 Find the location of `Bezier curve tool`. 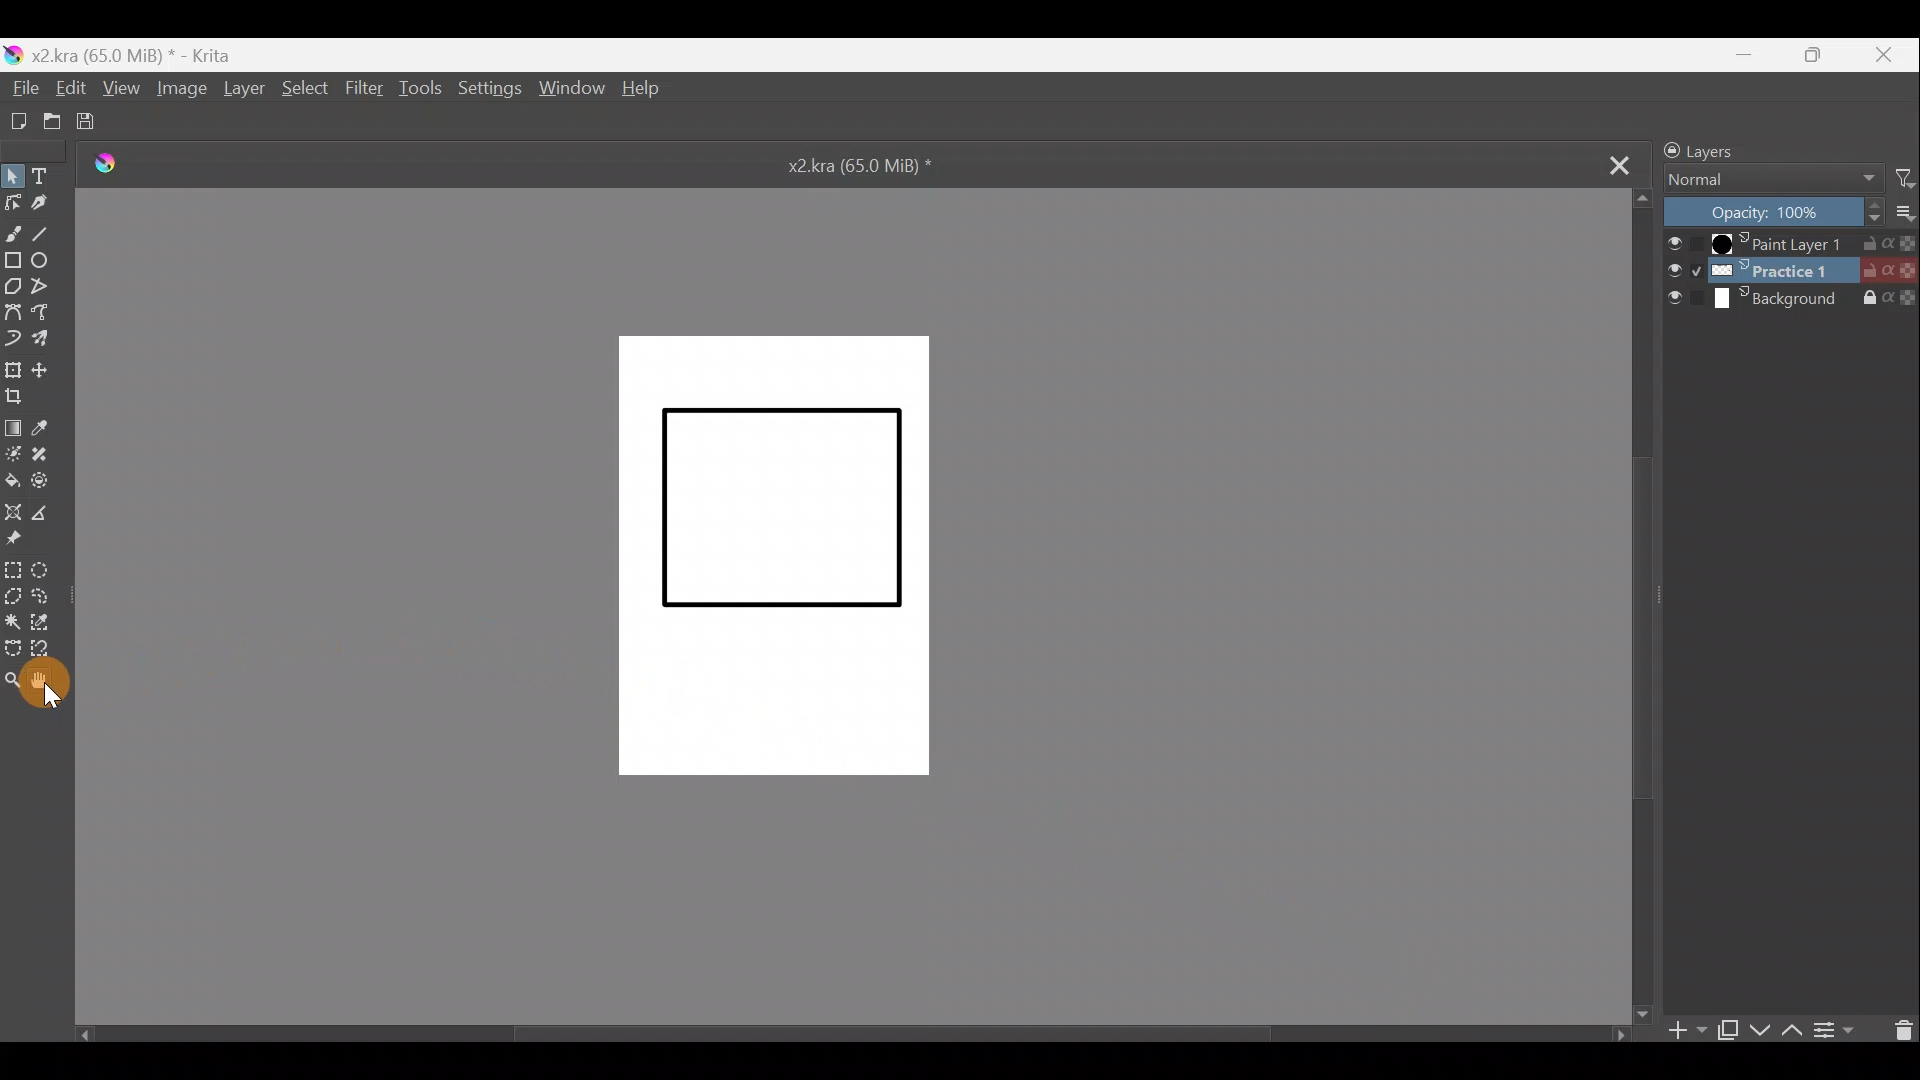

Bezier curve tool is located at coordinates (12, 310).